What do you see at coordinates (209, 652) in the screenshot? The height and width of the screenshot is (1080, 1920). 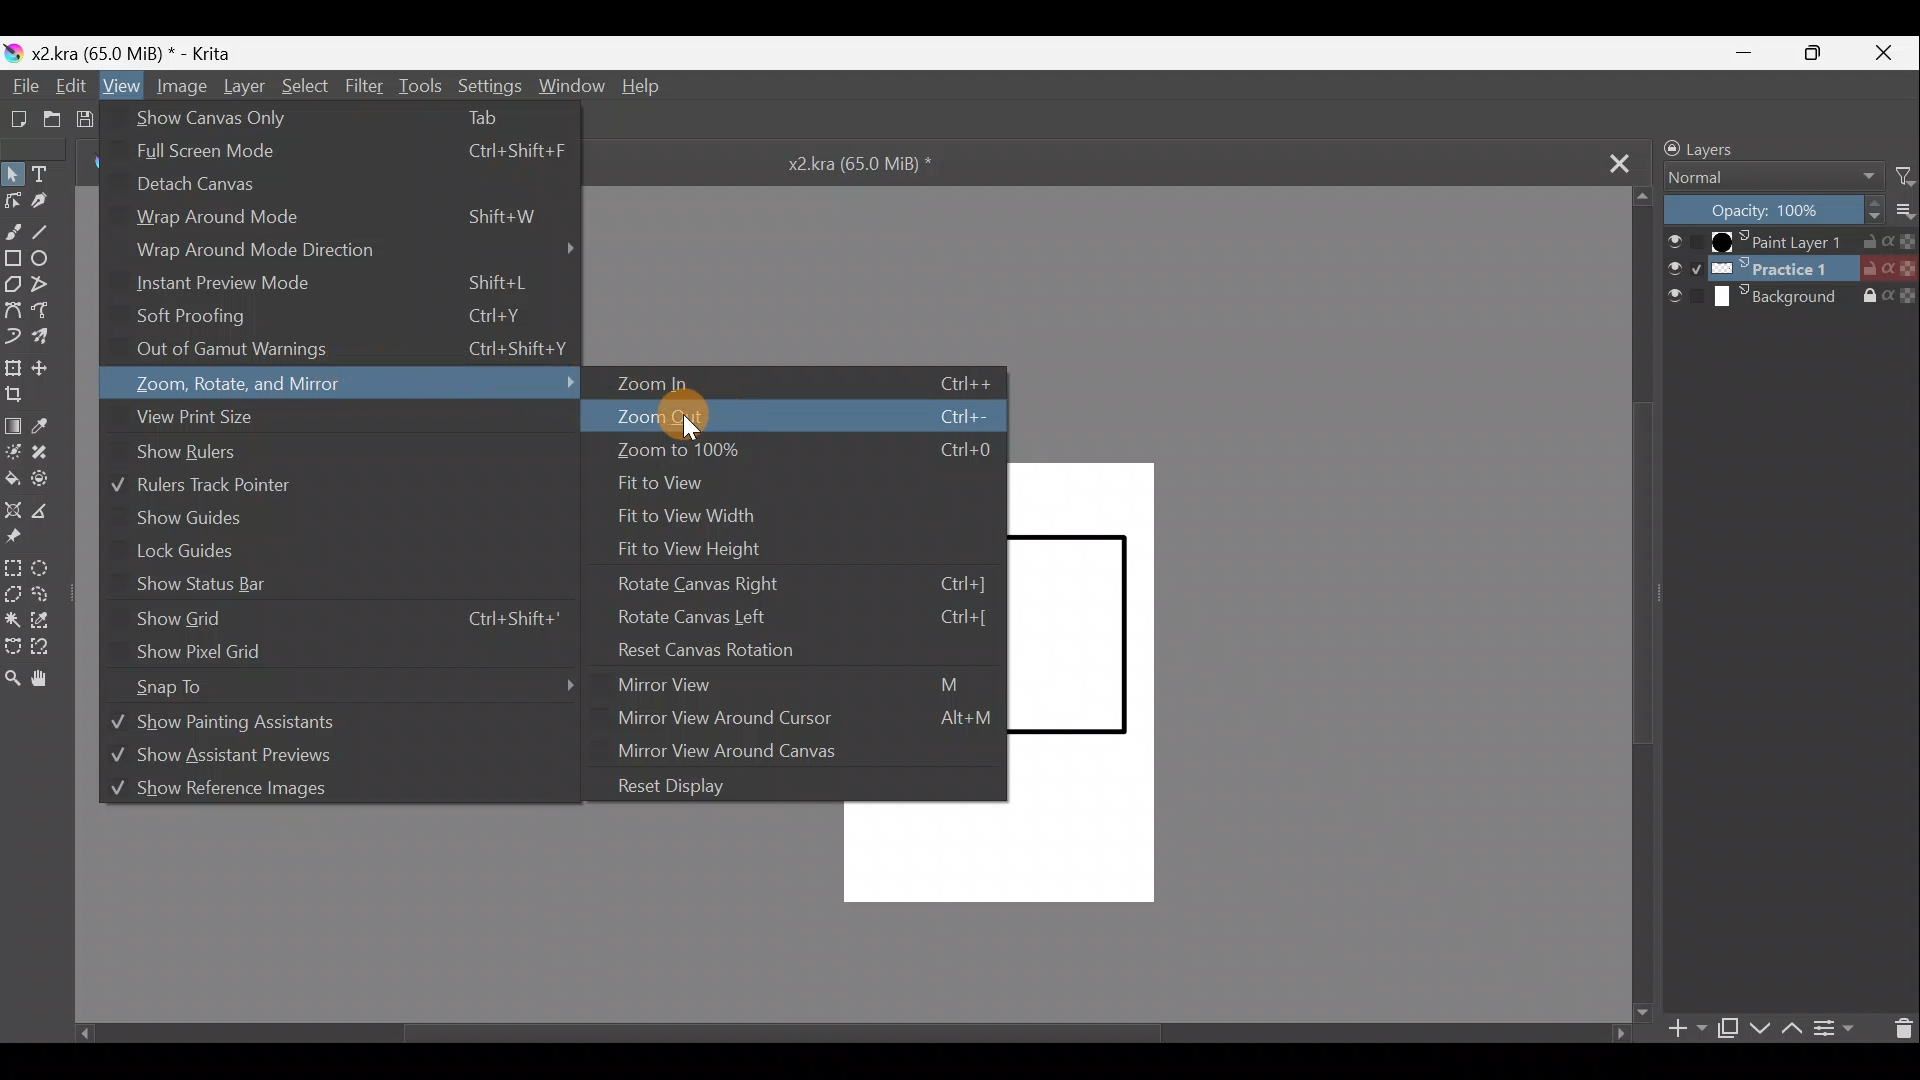 I see `Show pixel grid` at bounding box center [209, 652].